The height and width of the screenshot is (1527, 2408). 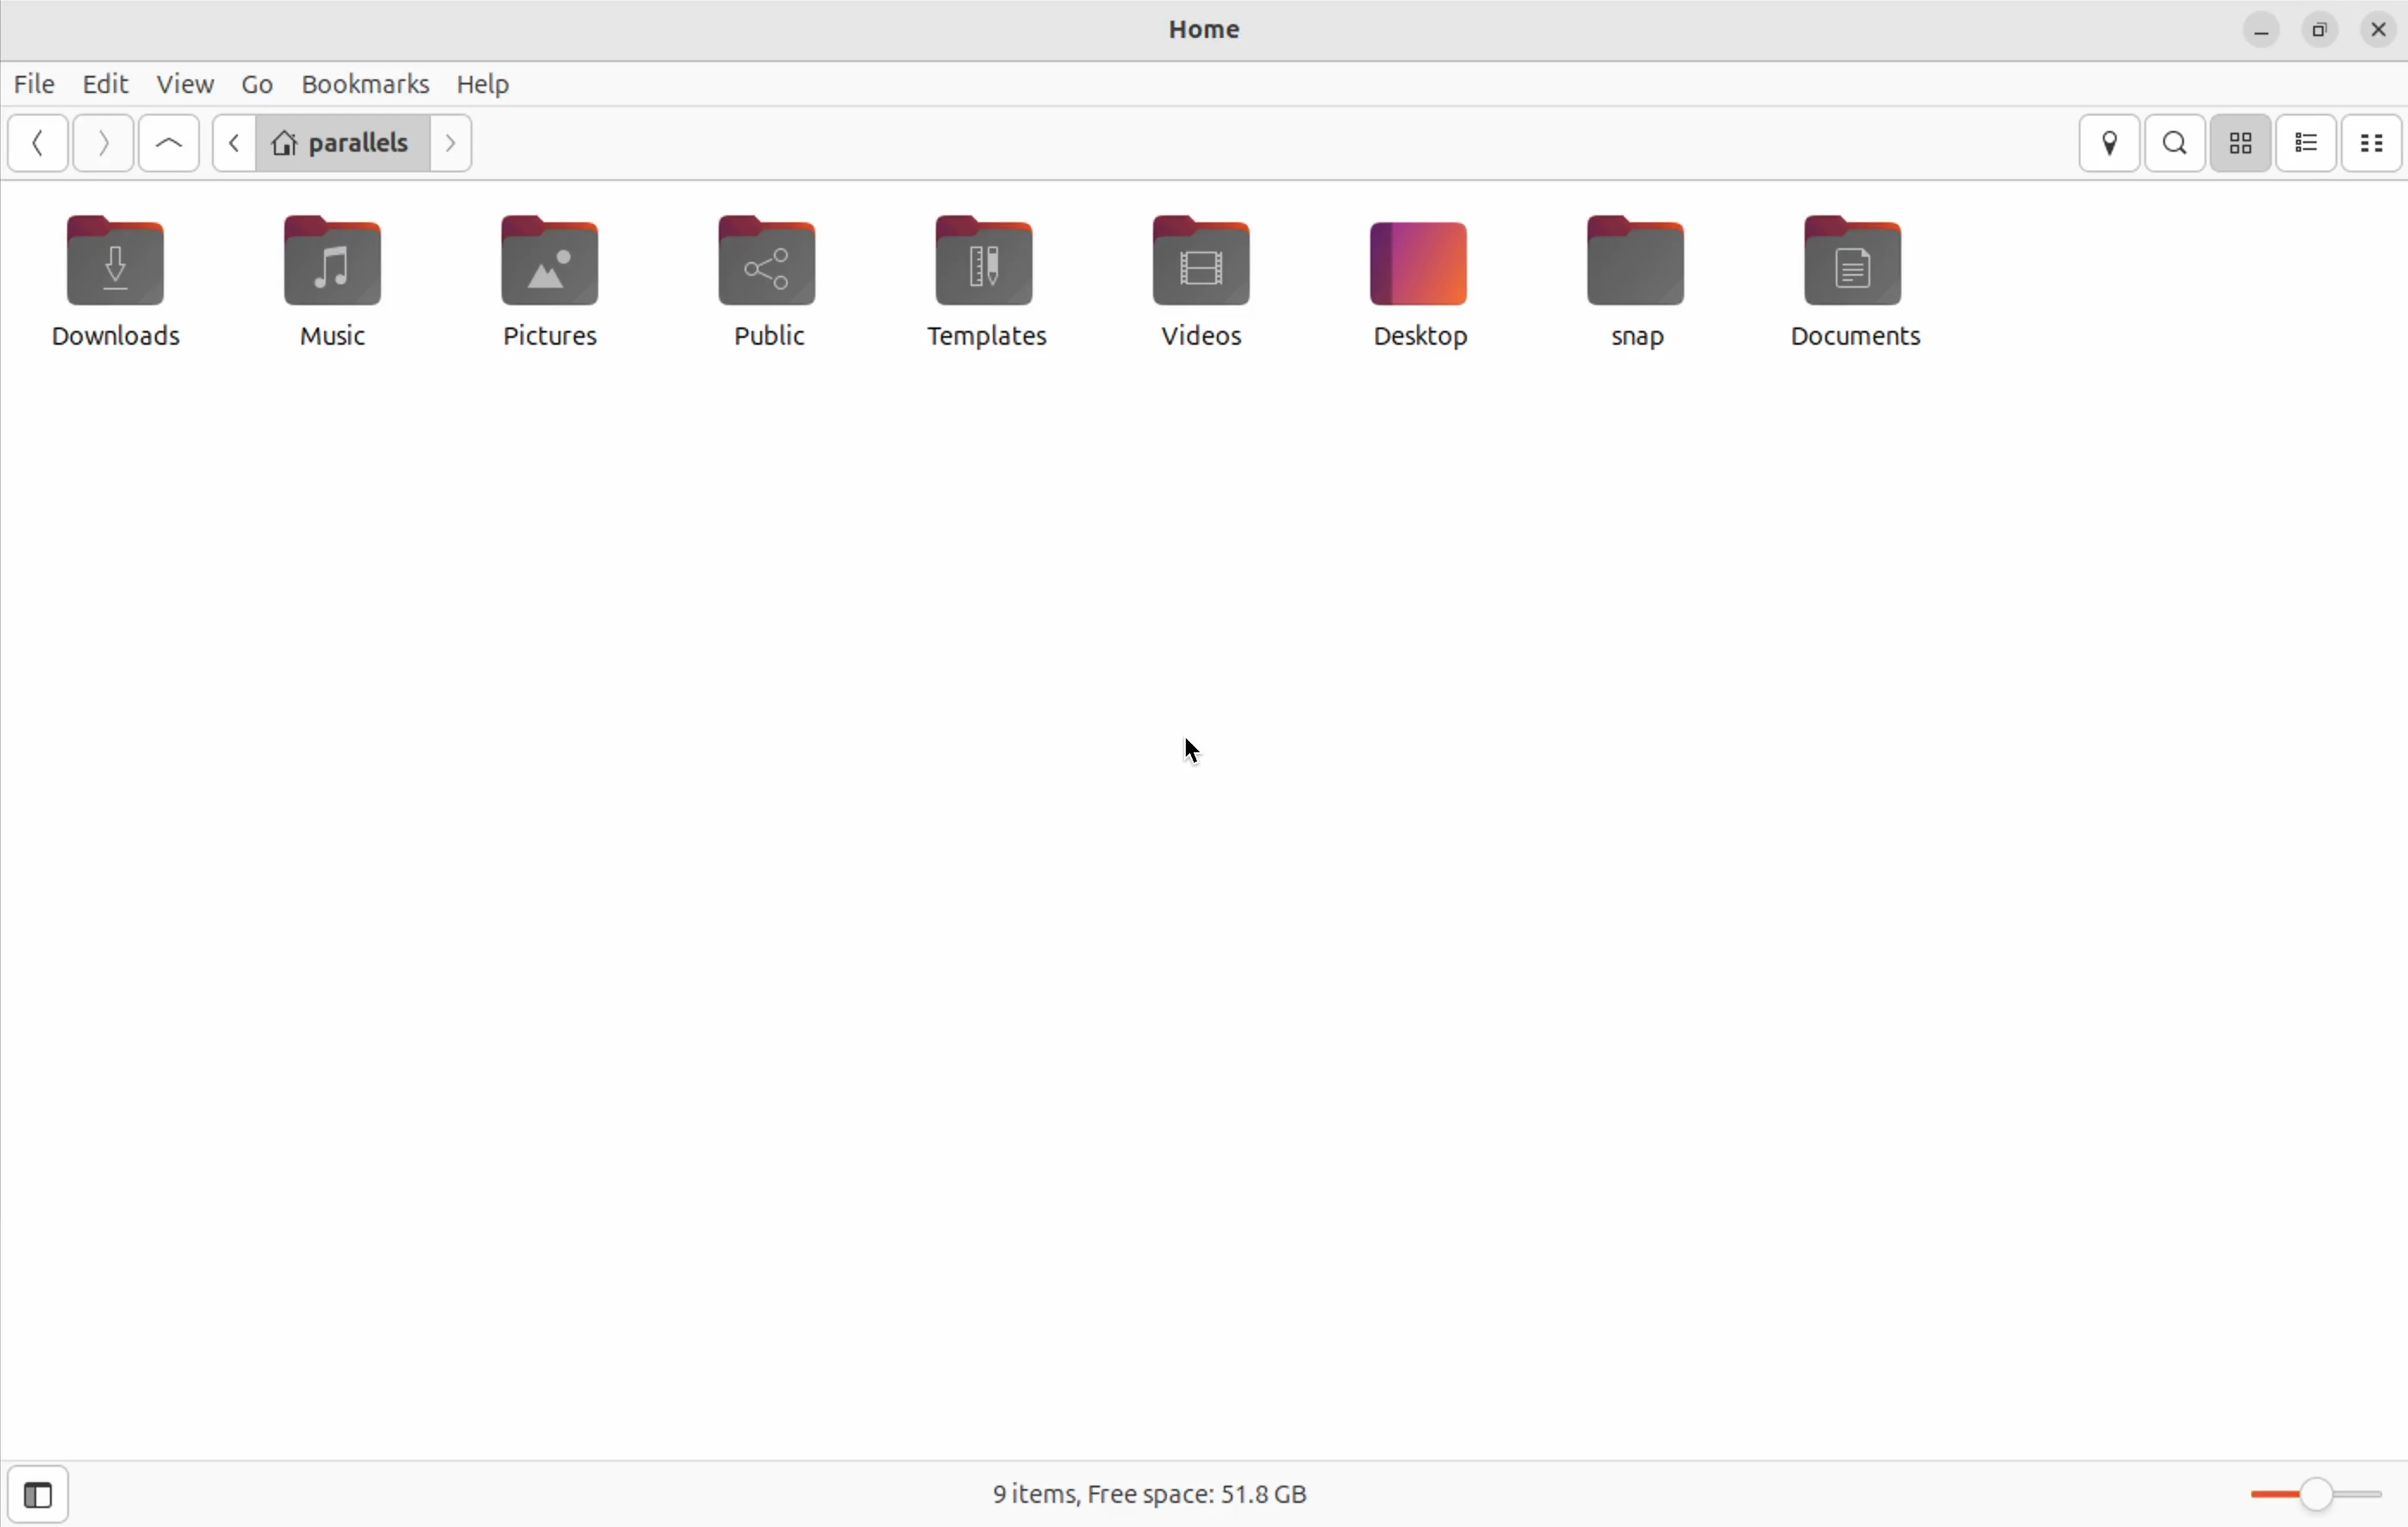 I want to click on Videos, so click(x=1208, y=278).